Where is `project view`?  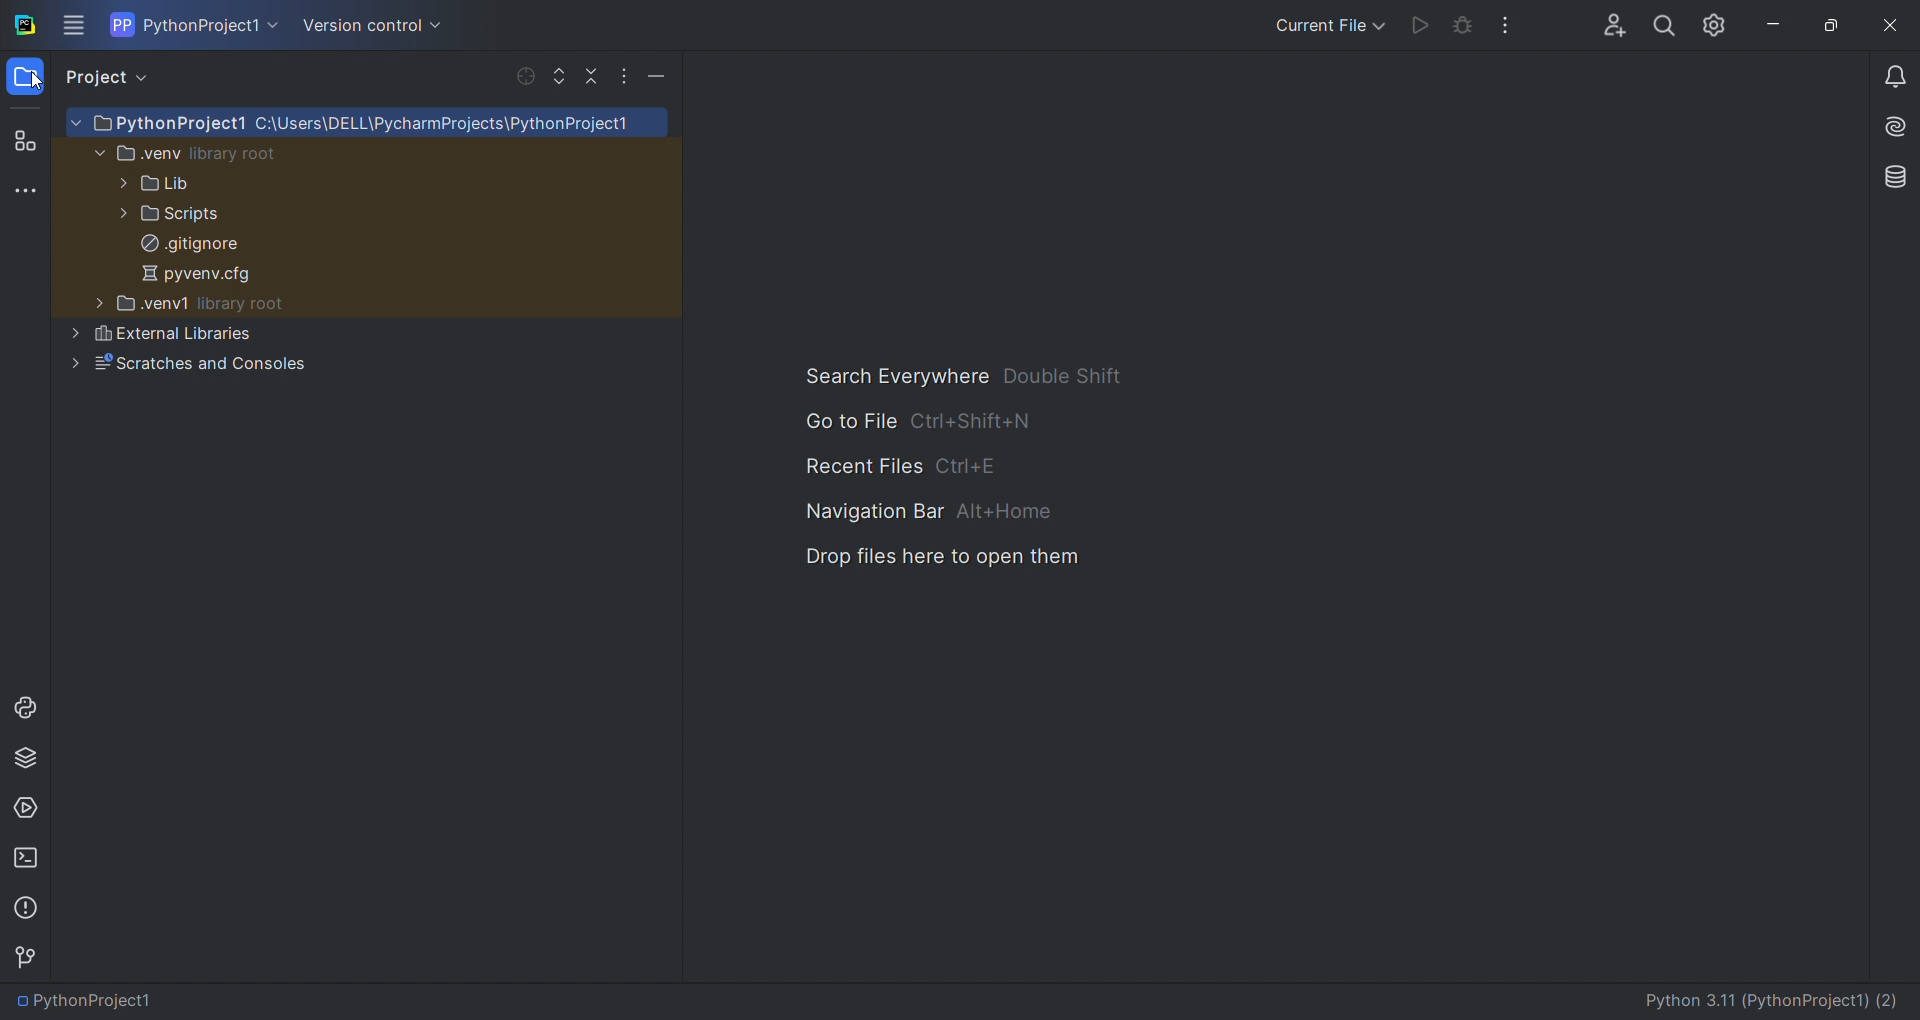 project view is located at coordinates (113, 77).